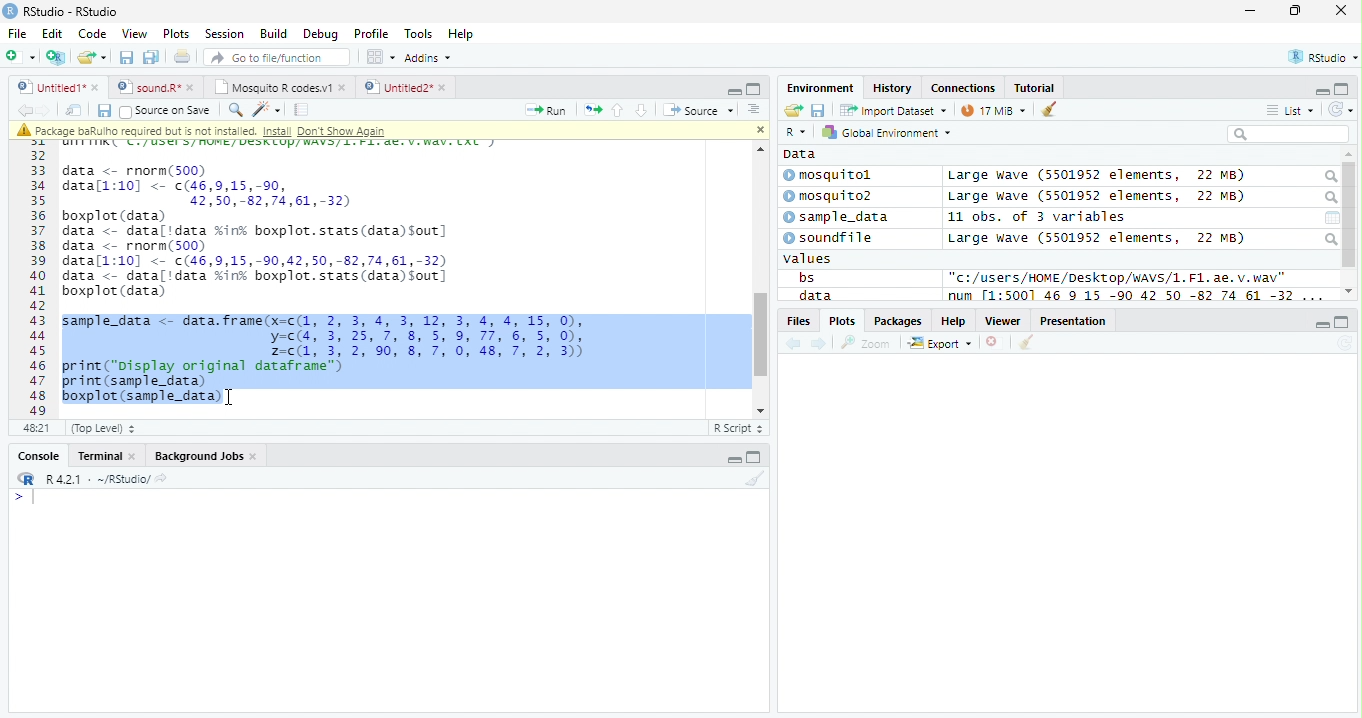 The image size is (1362, 718). I want to click on Tools, so click(418, 35).